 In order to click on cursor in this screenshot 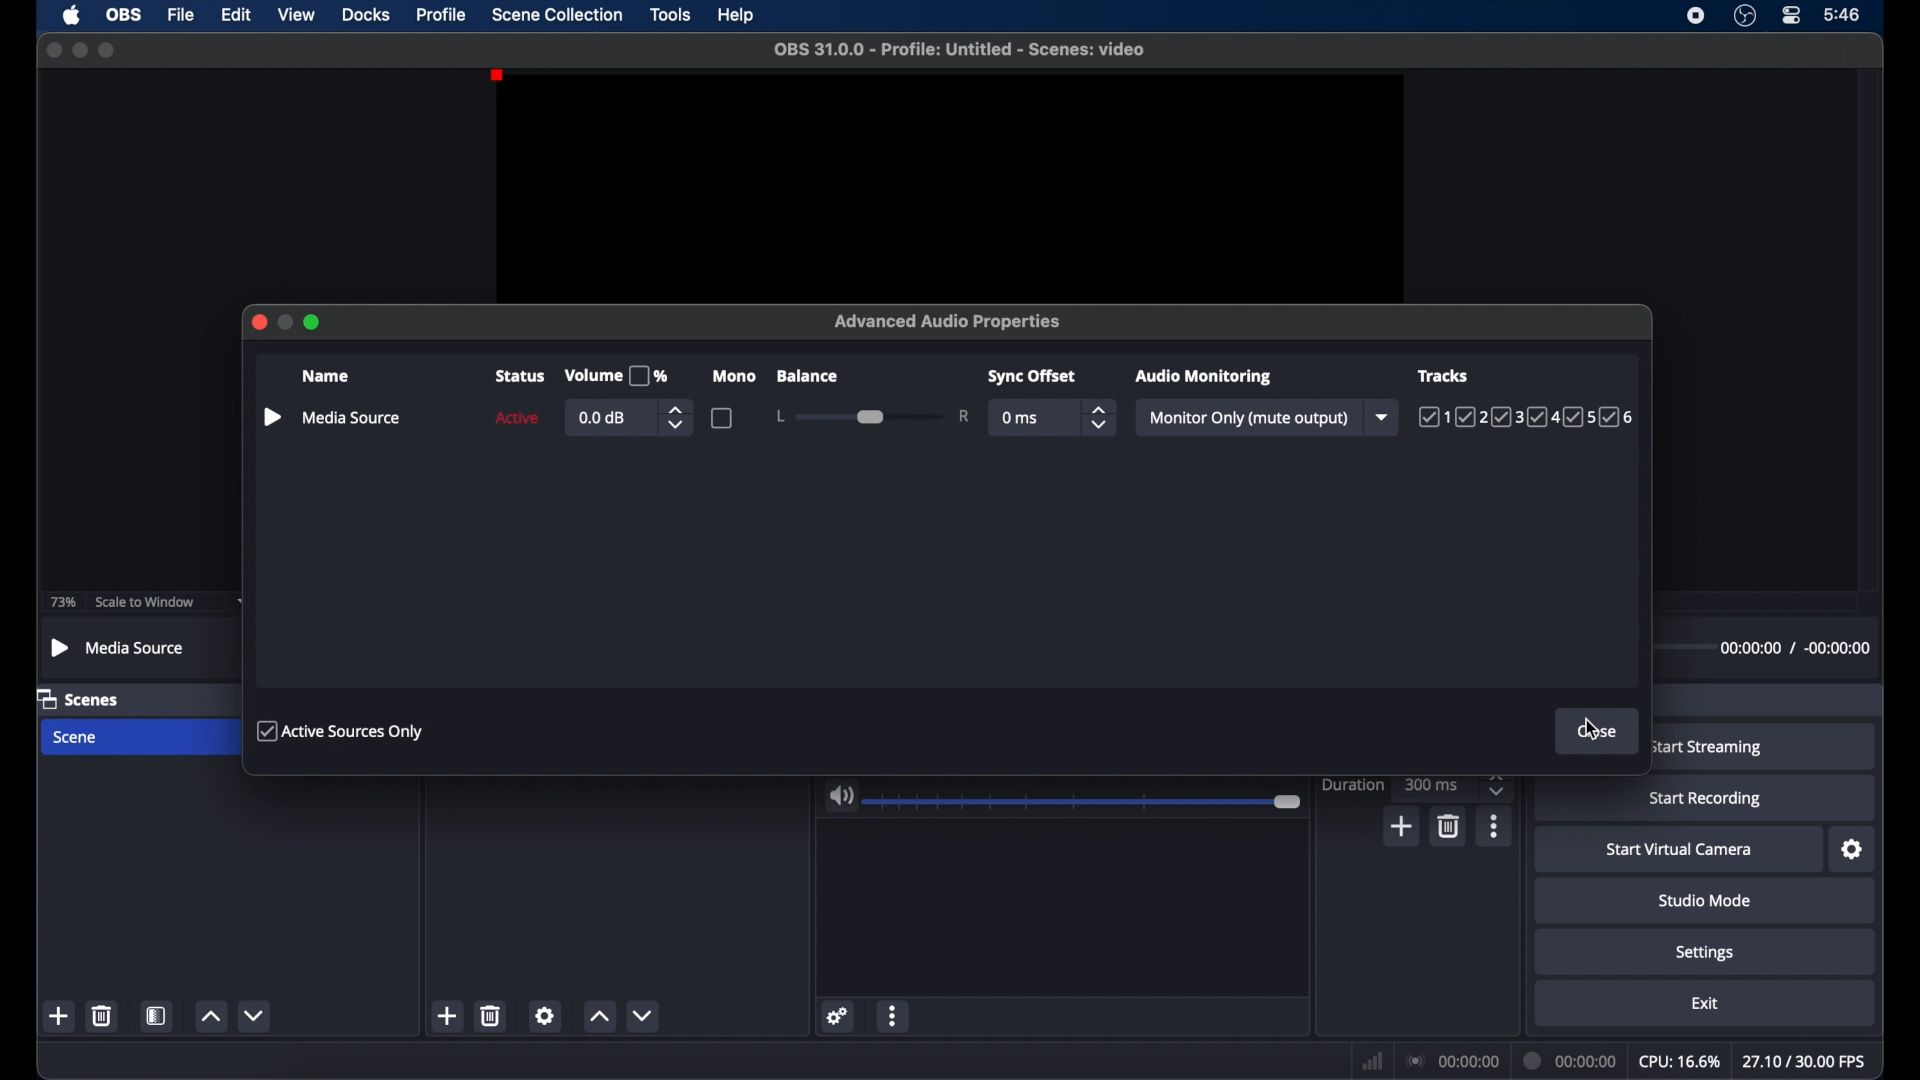, I will do `click(1595, 728)`.